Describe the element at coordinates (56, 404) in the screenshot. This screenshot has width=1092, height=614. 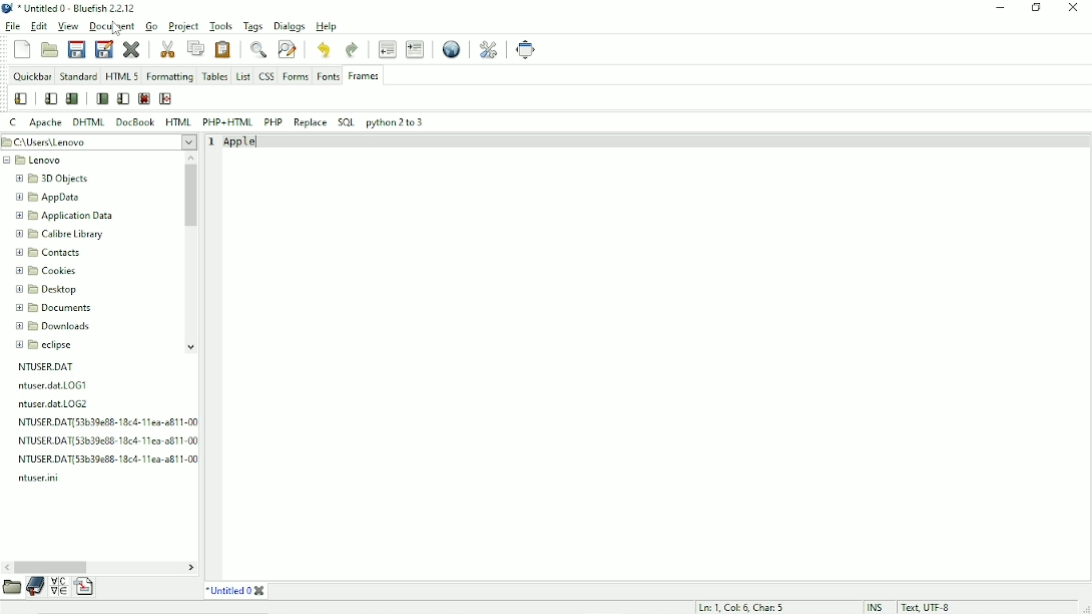
I see `file` at that location.